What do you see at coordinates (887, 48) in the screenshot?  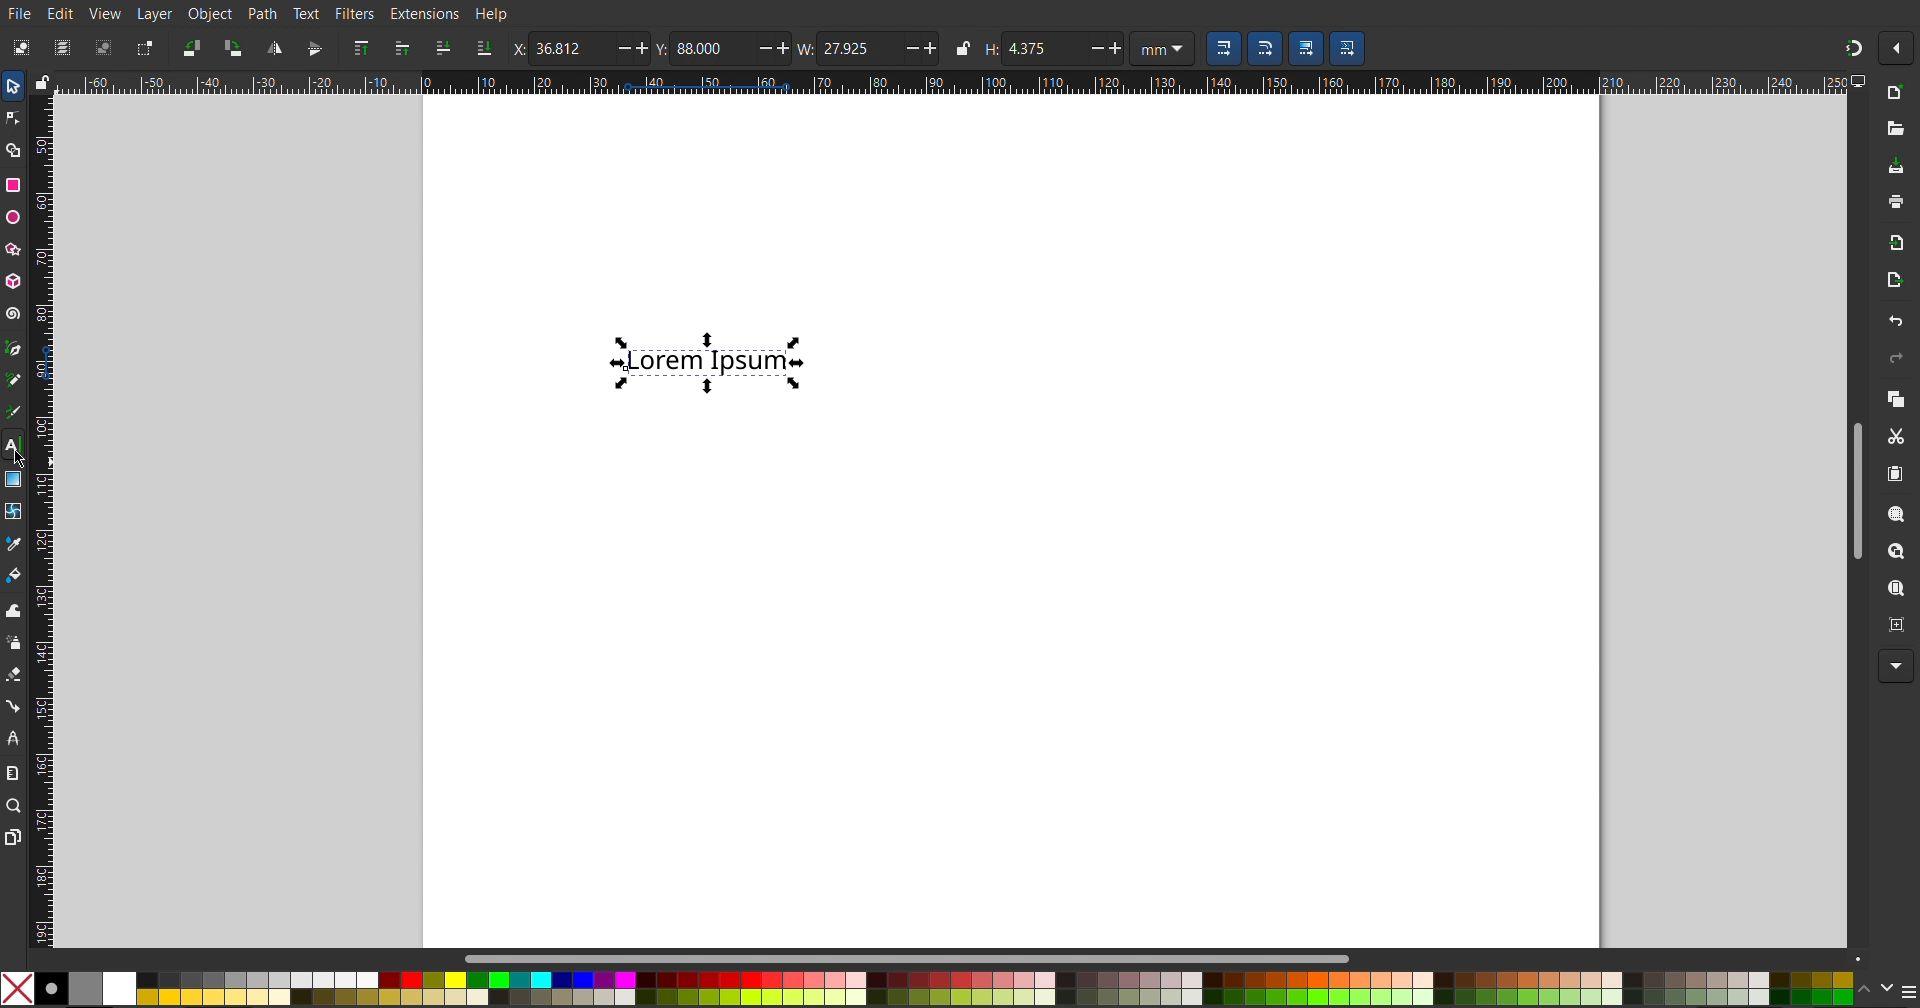 I see `Width` at bounding box center [887, 48].